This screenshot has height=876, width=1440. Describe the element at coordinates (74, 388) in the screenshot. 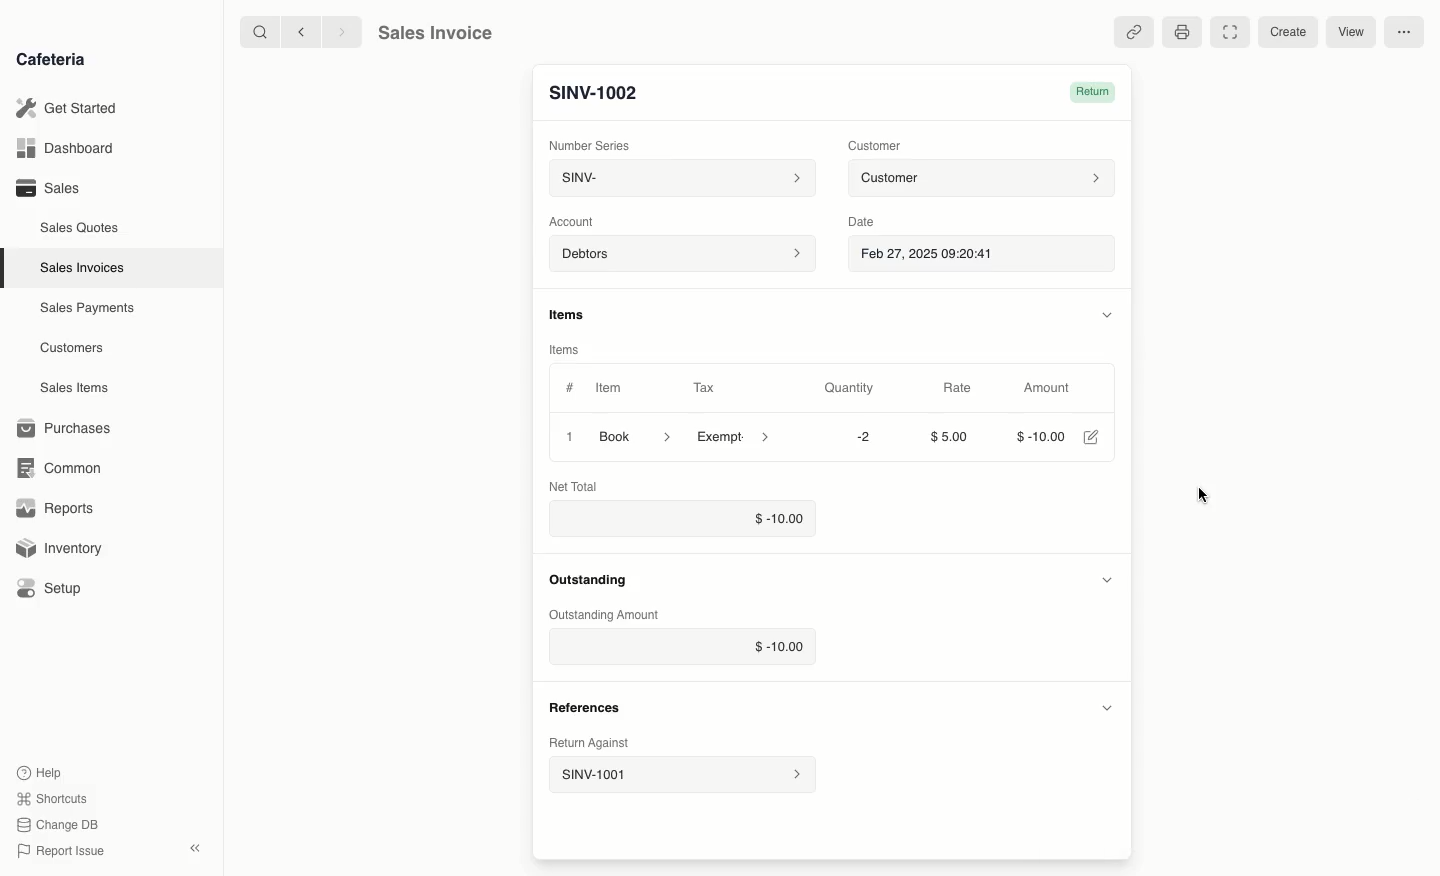

I see `Sales Items` at that location.